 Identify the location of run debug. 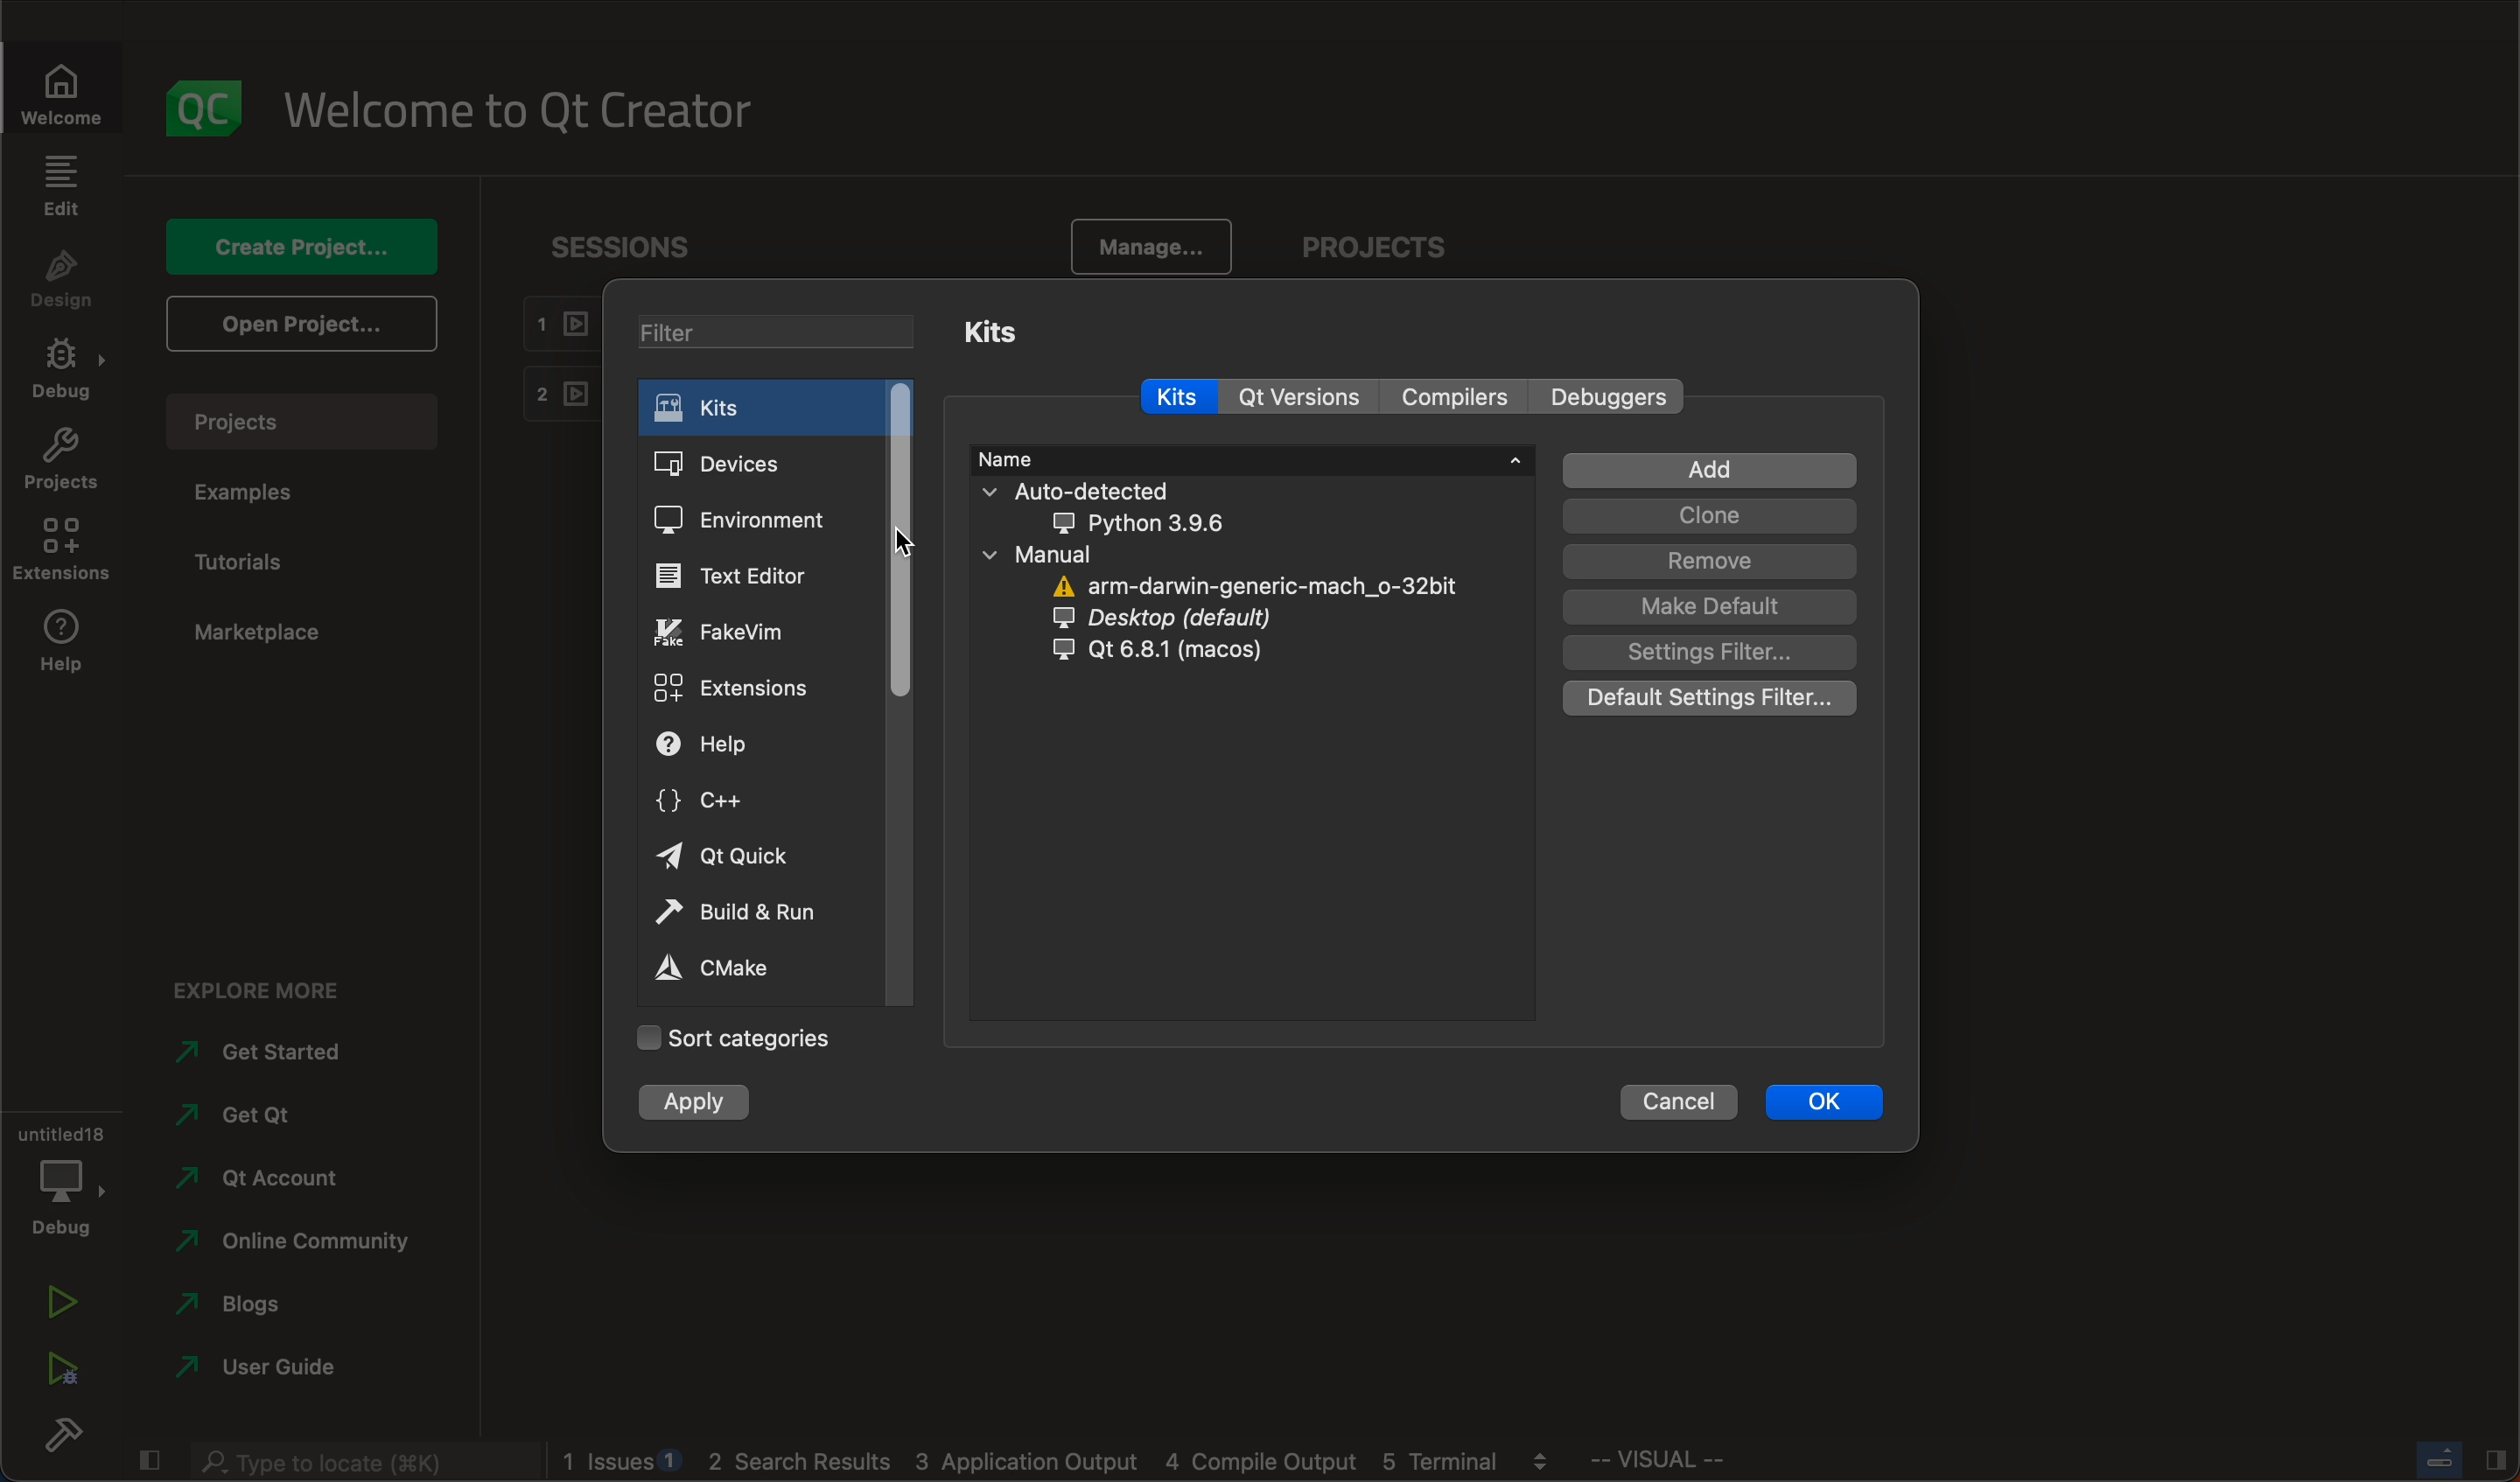
(58, 1377).